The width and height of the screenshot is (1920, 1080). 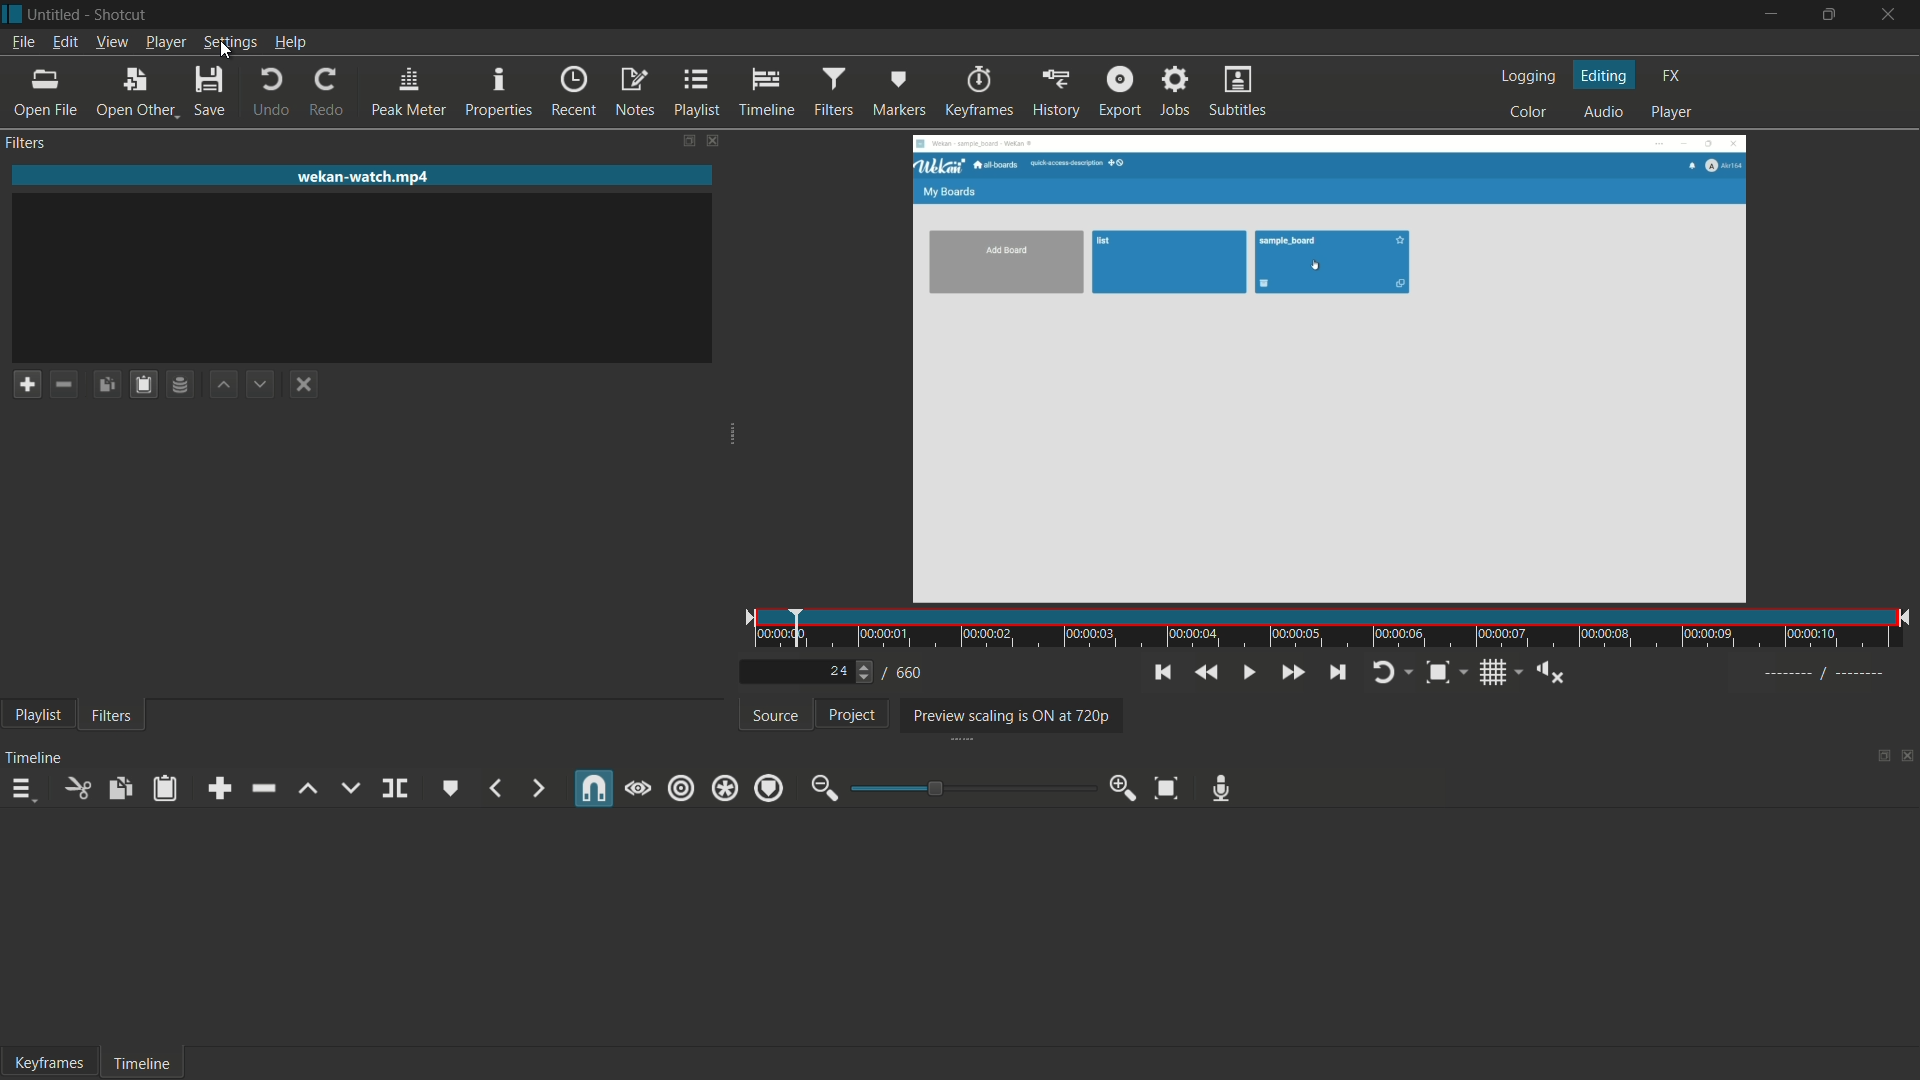 What do you see at coordinates (12, 13) in the screenshot?
I see `app icon` at bounding box center [12, 13].